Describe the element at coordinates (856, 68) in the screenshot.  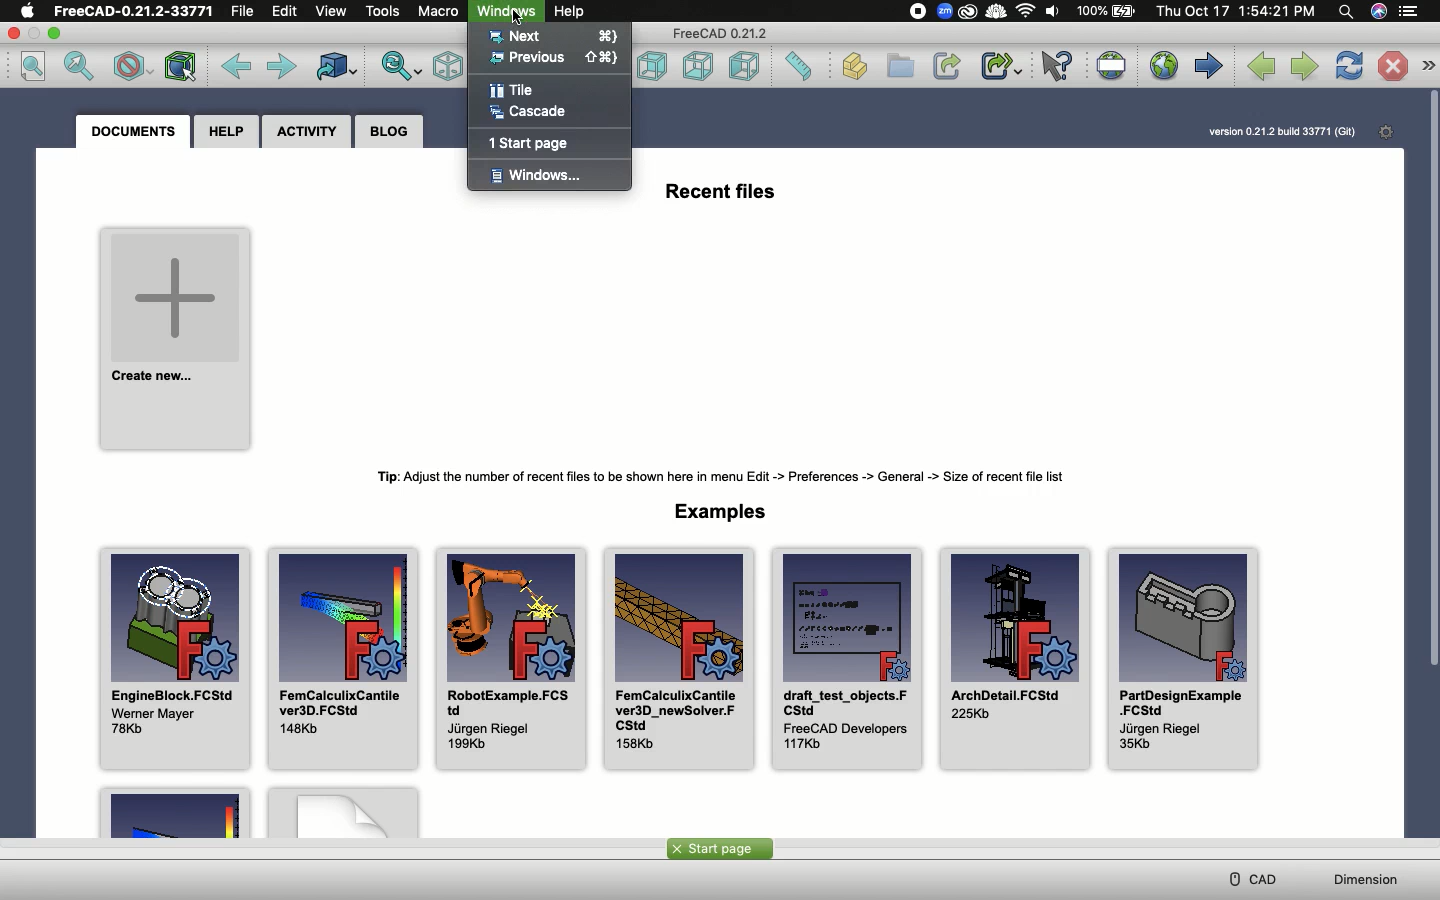
I see `Create part` at that location.